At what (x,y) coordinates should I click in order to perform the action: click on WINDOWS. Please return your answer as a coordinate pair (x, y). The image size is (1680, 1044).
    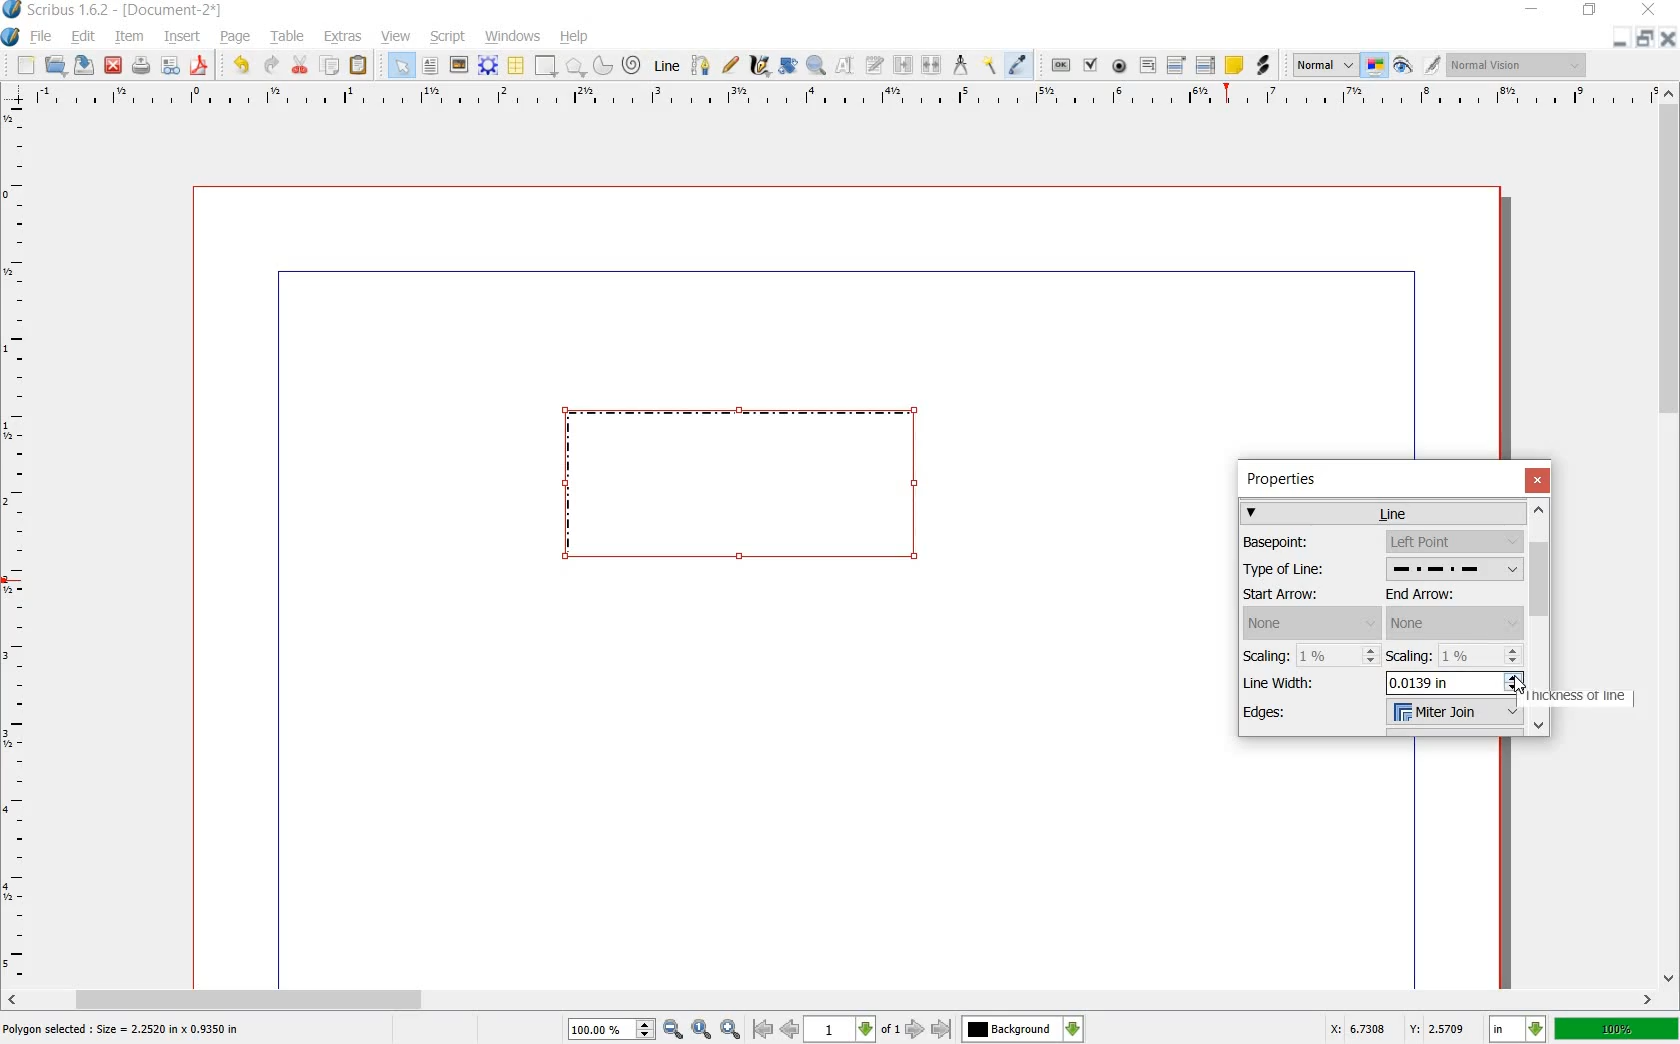
    Looking at the image, I should click on (514, 37).